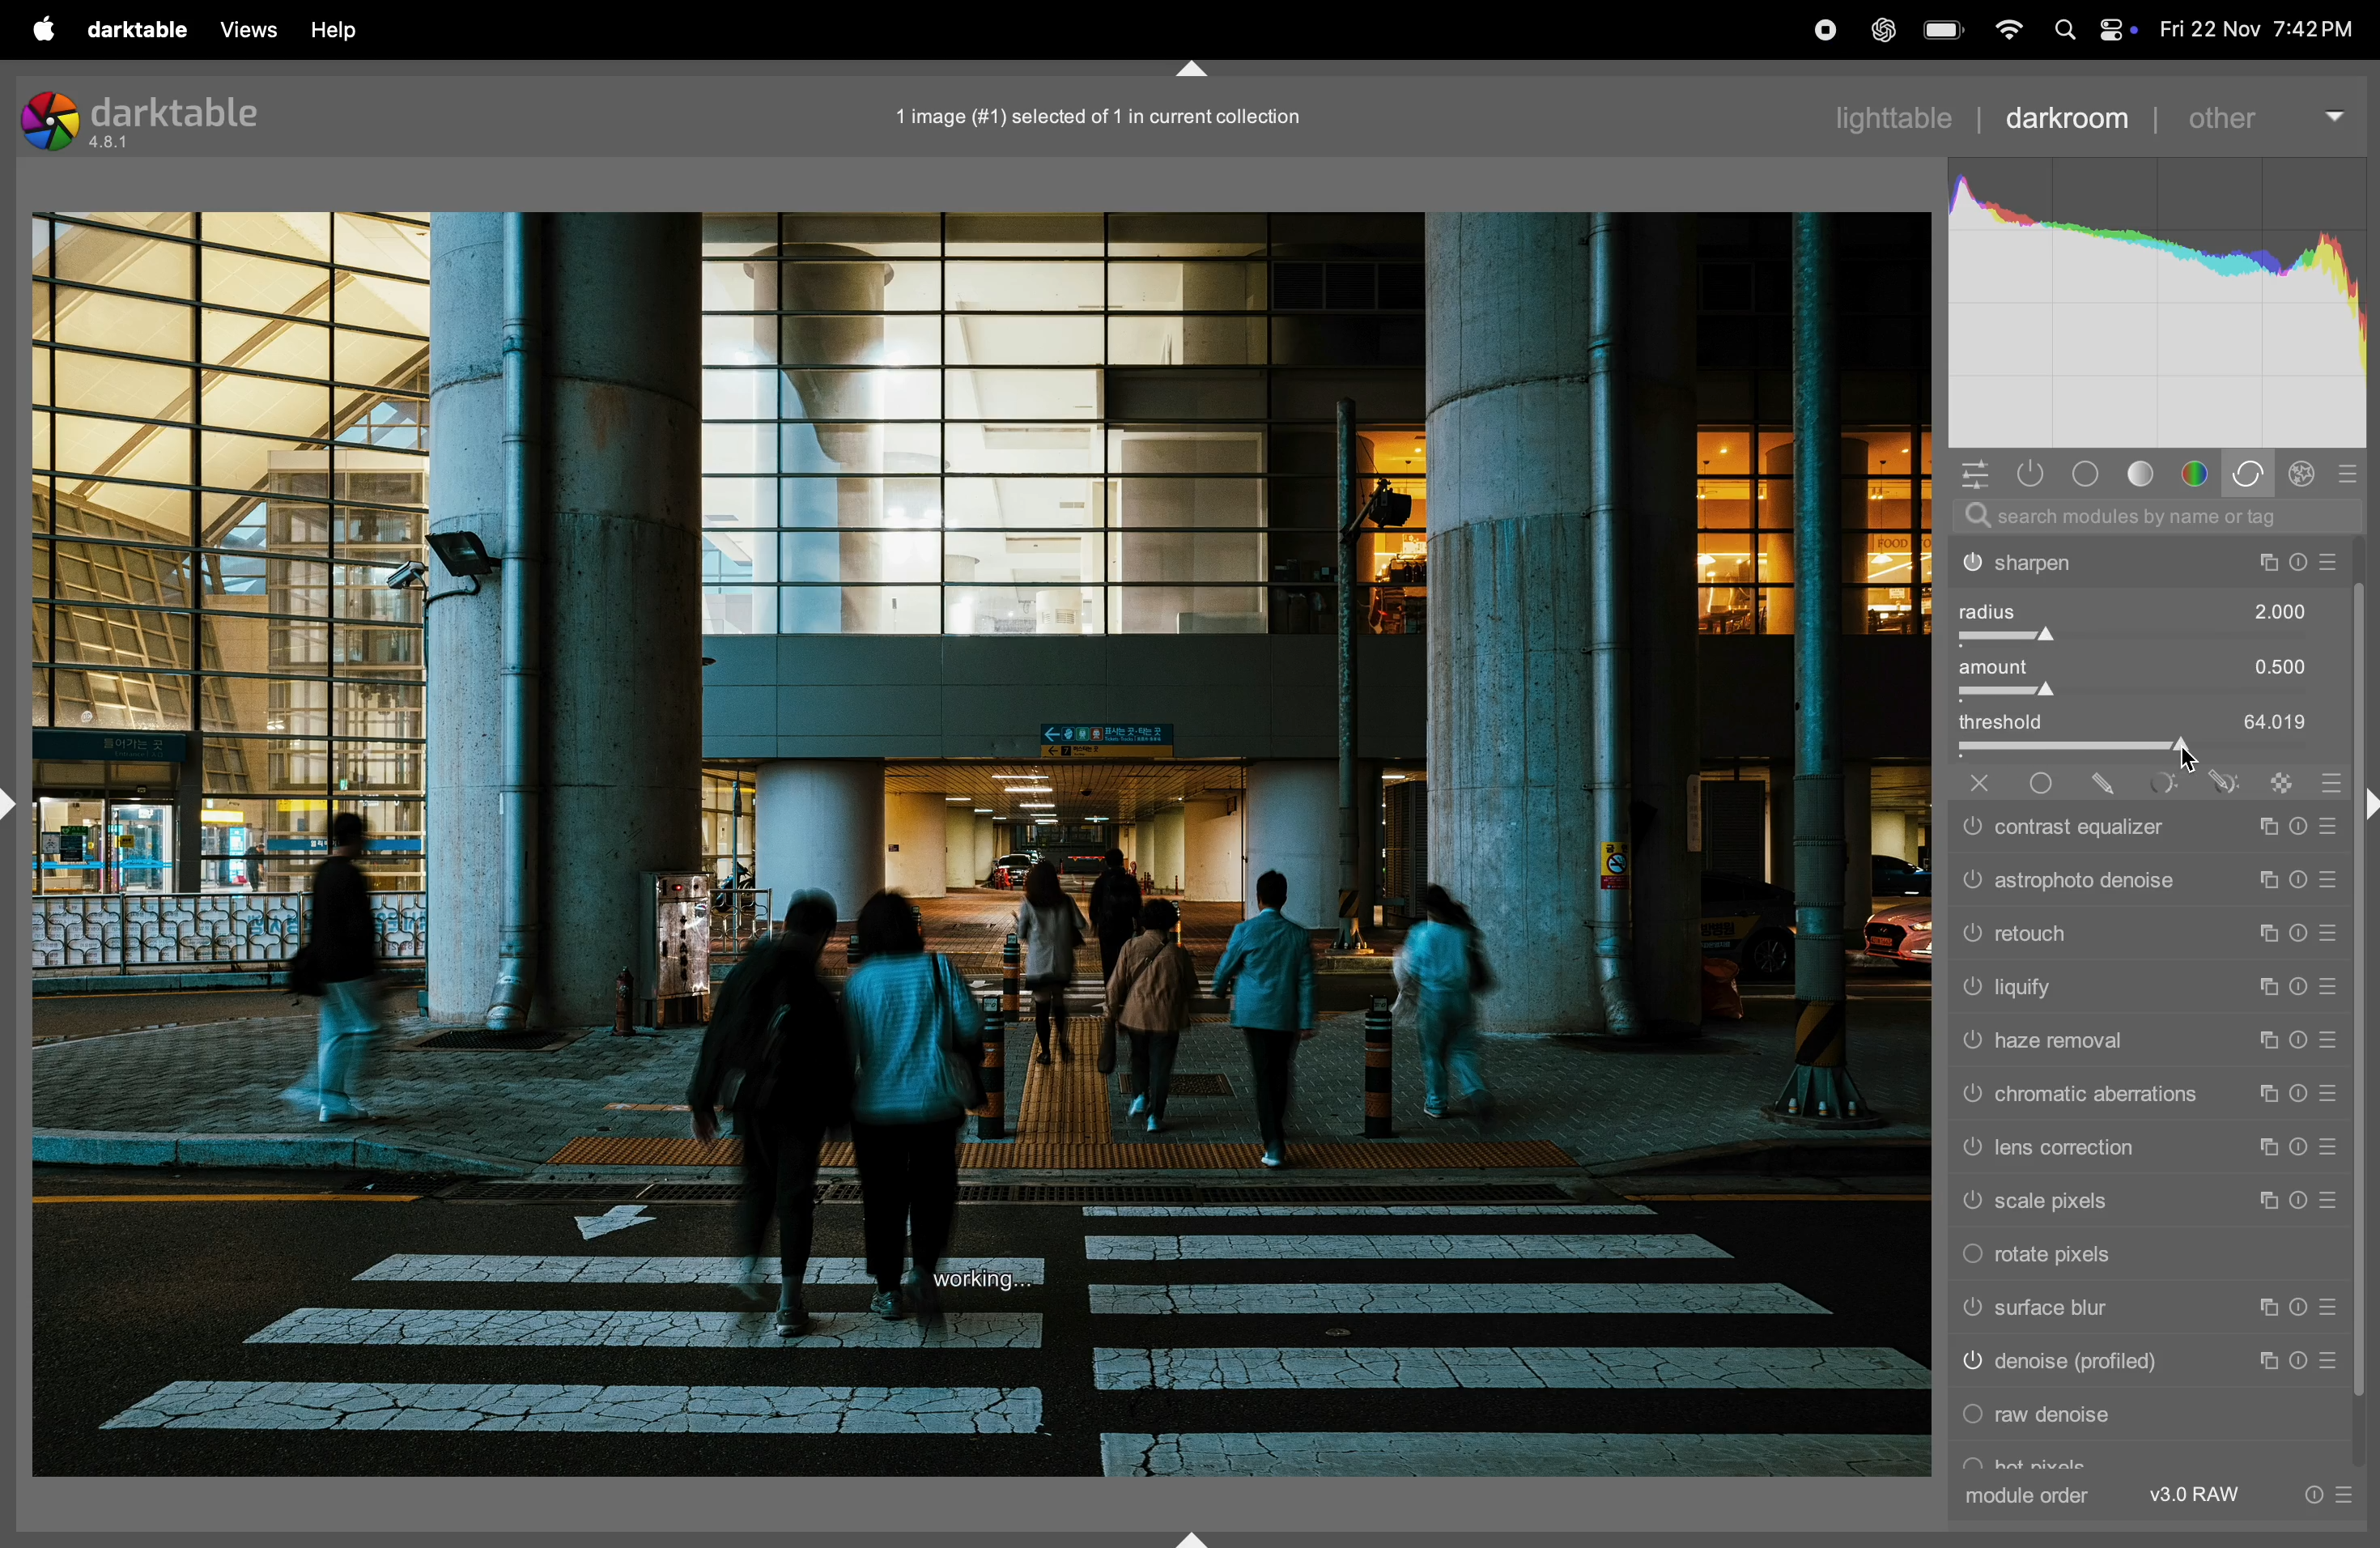  I want to click on chatgpt, so click(1881, 30).